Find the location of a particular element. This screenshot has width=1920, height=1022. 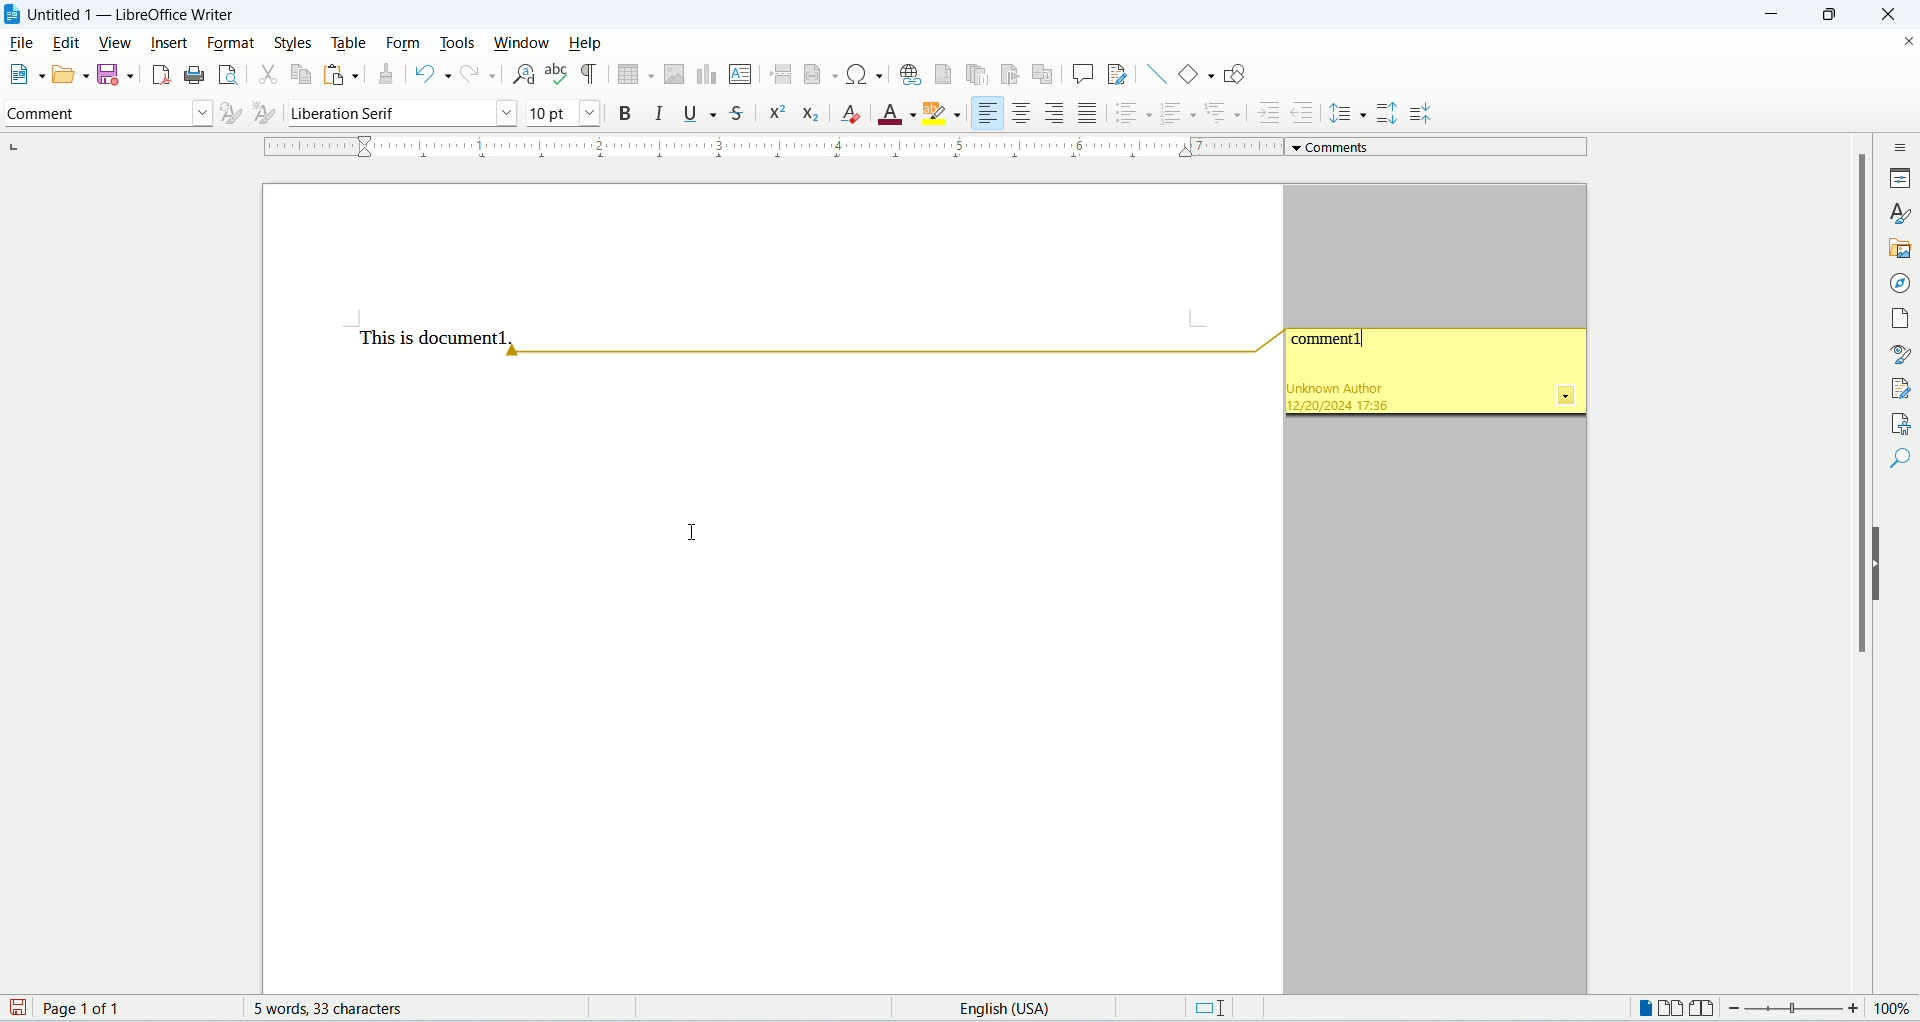

Comments  is located at coordinates (1443, 146).